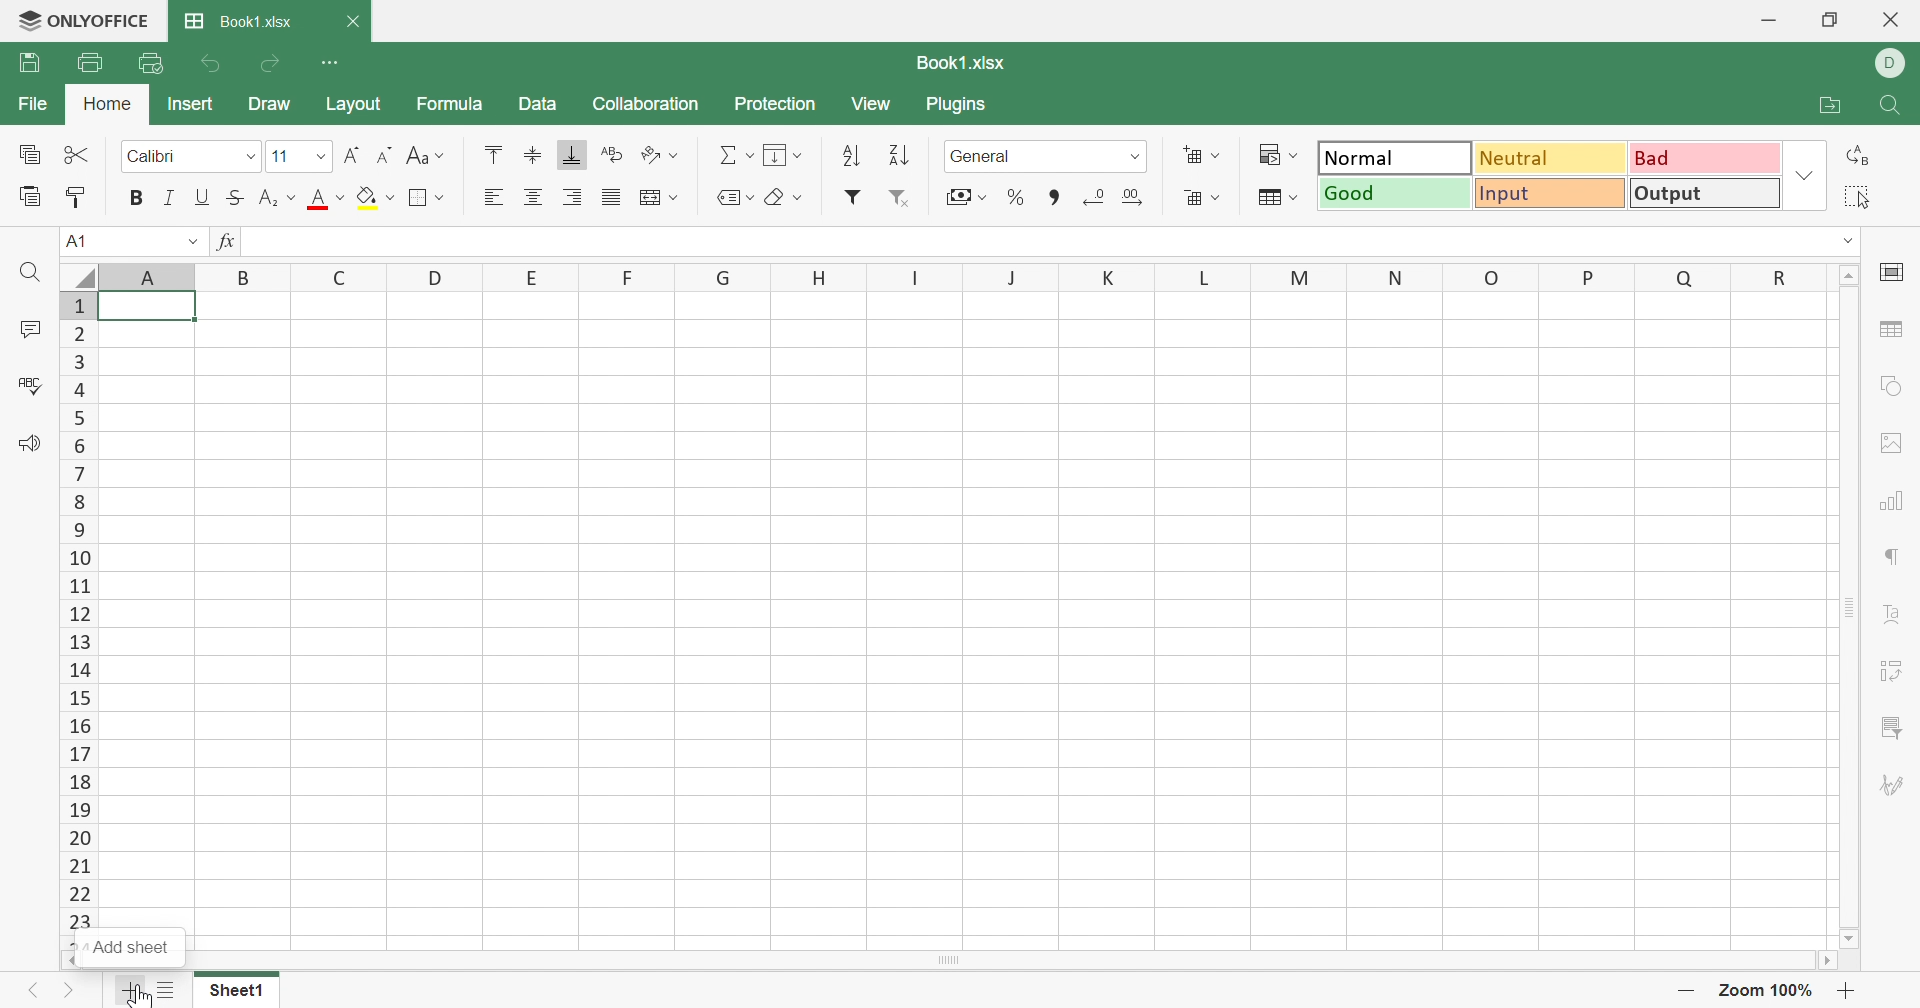  I want to click on 12, so click(75, 615).